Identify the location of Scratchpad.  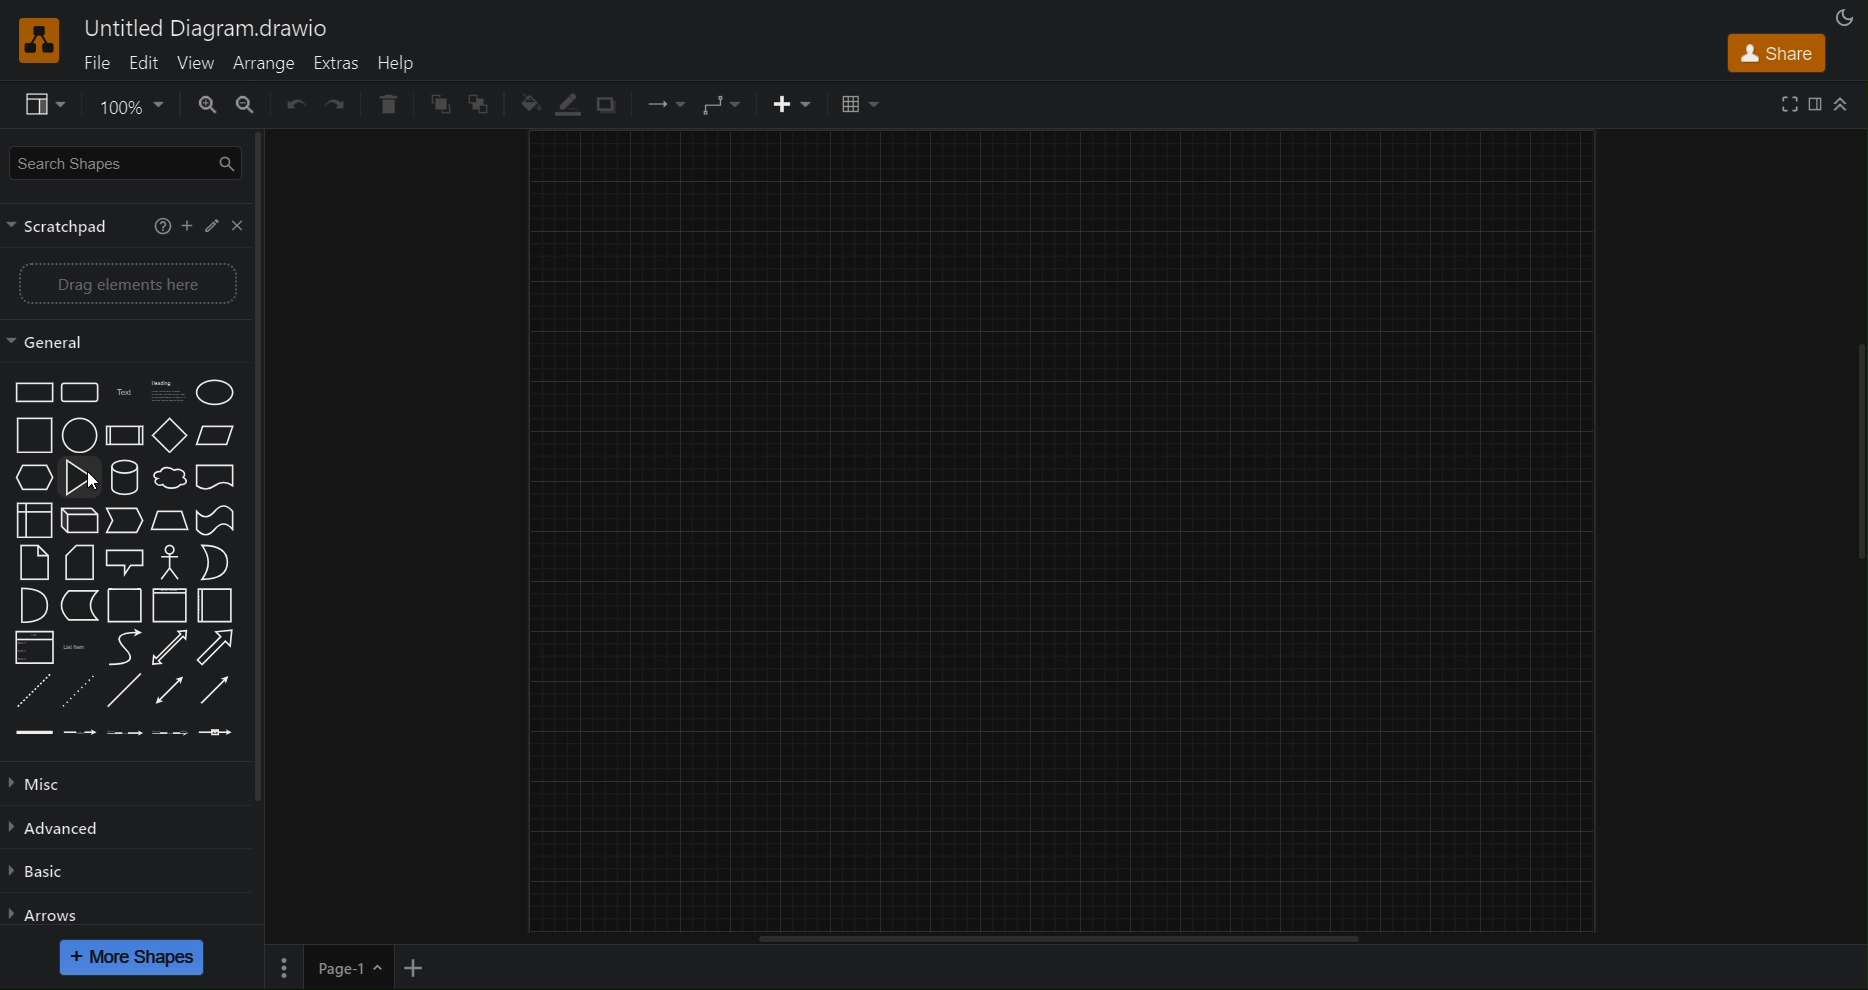
(131, 223).